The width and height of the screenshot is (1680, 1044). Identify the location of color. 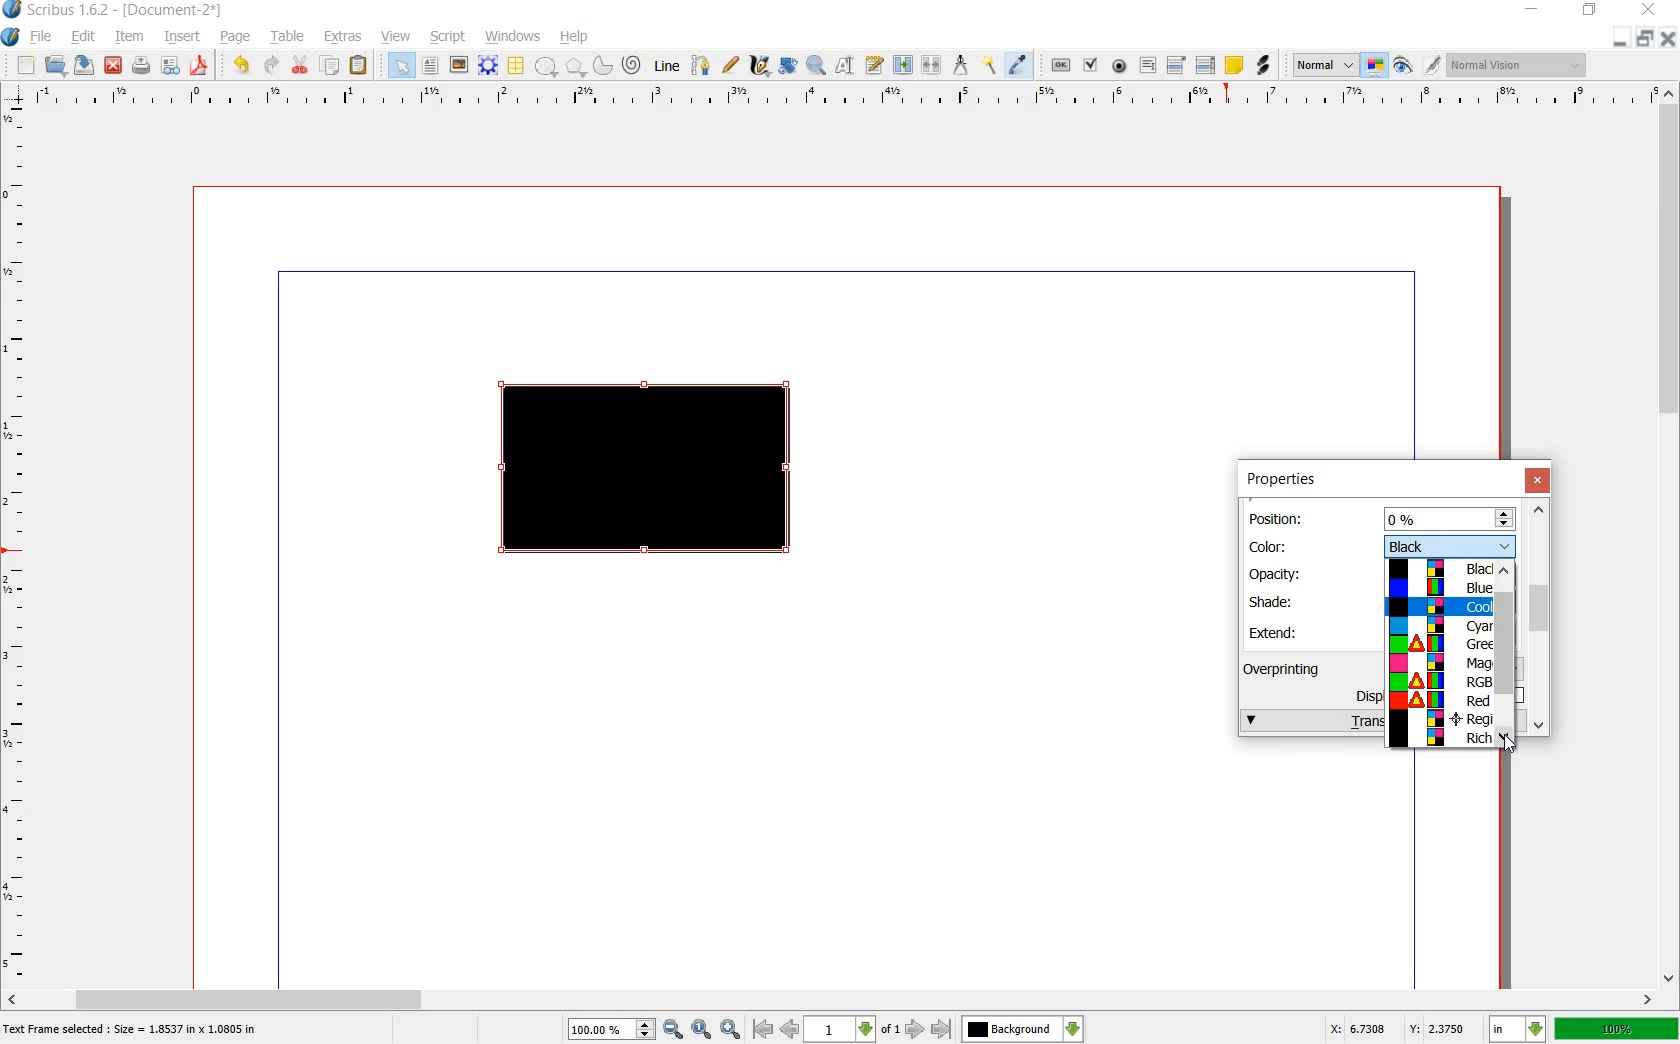
(1277, 545).